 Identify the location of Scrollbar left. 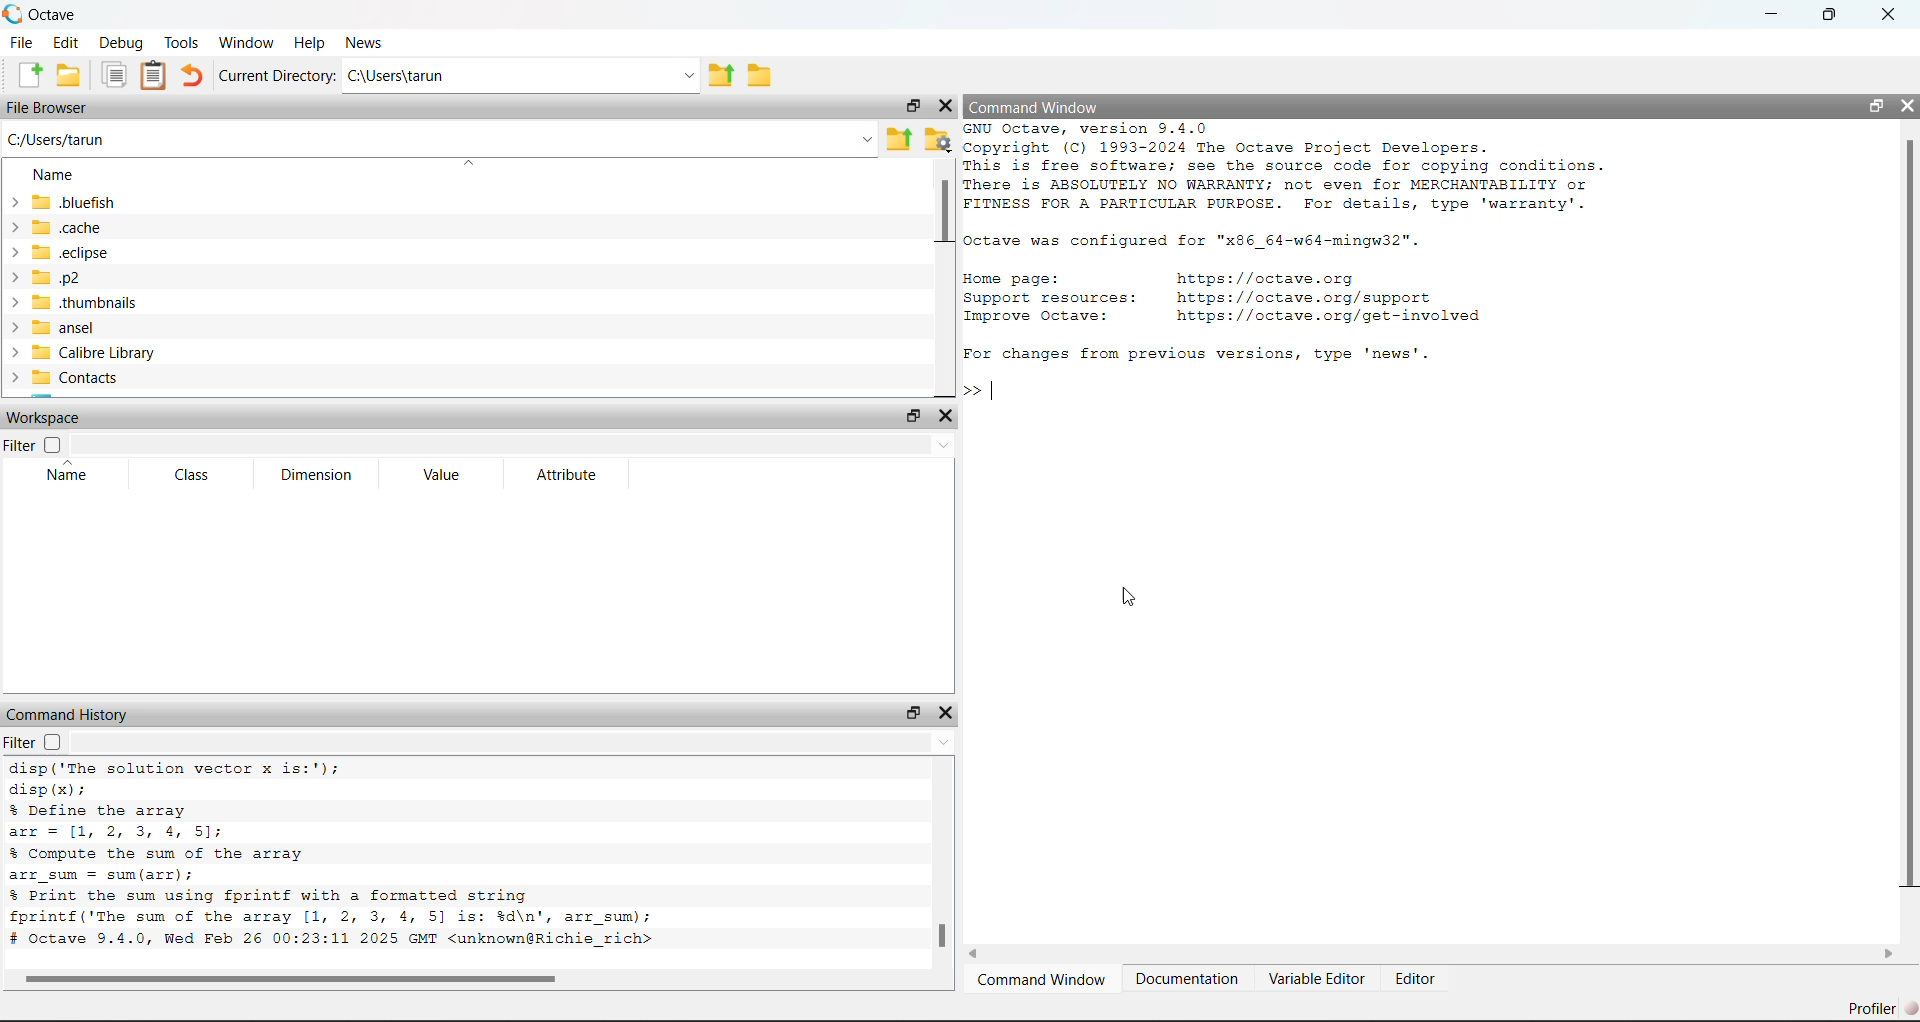
(983, 955).